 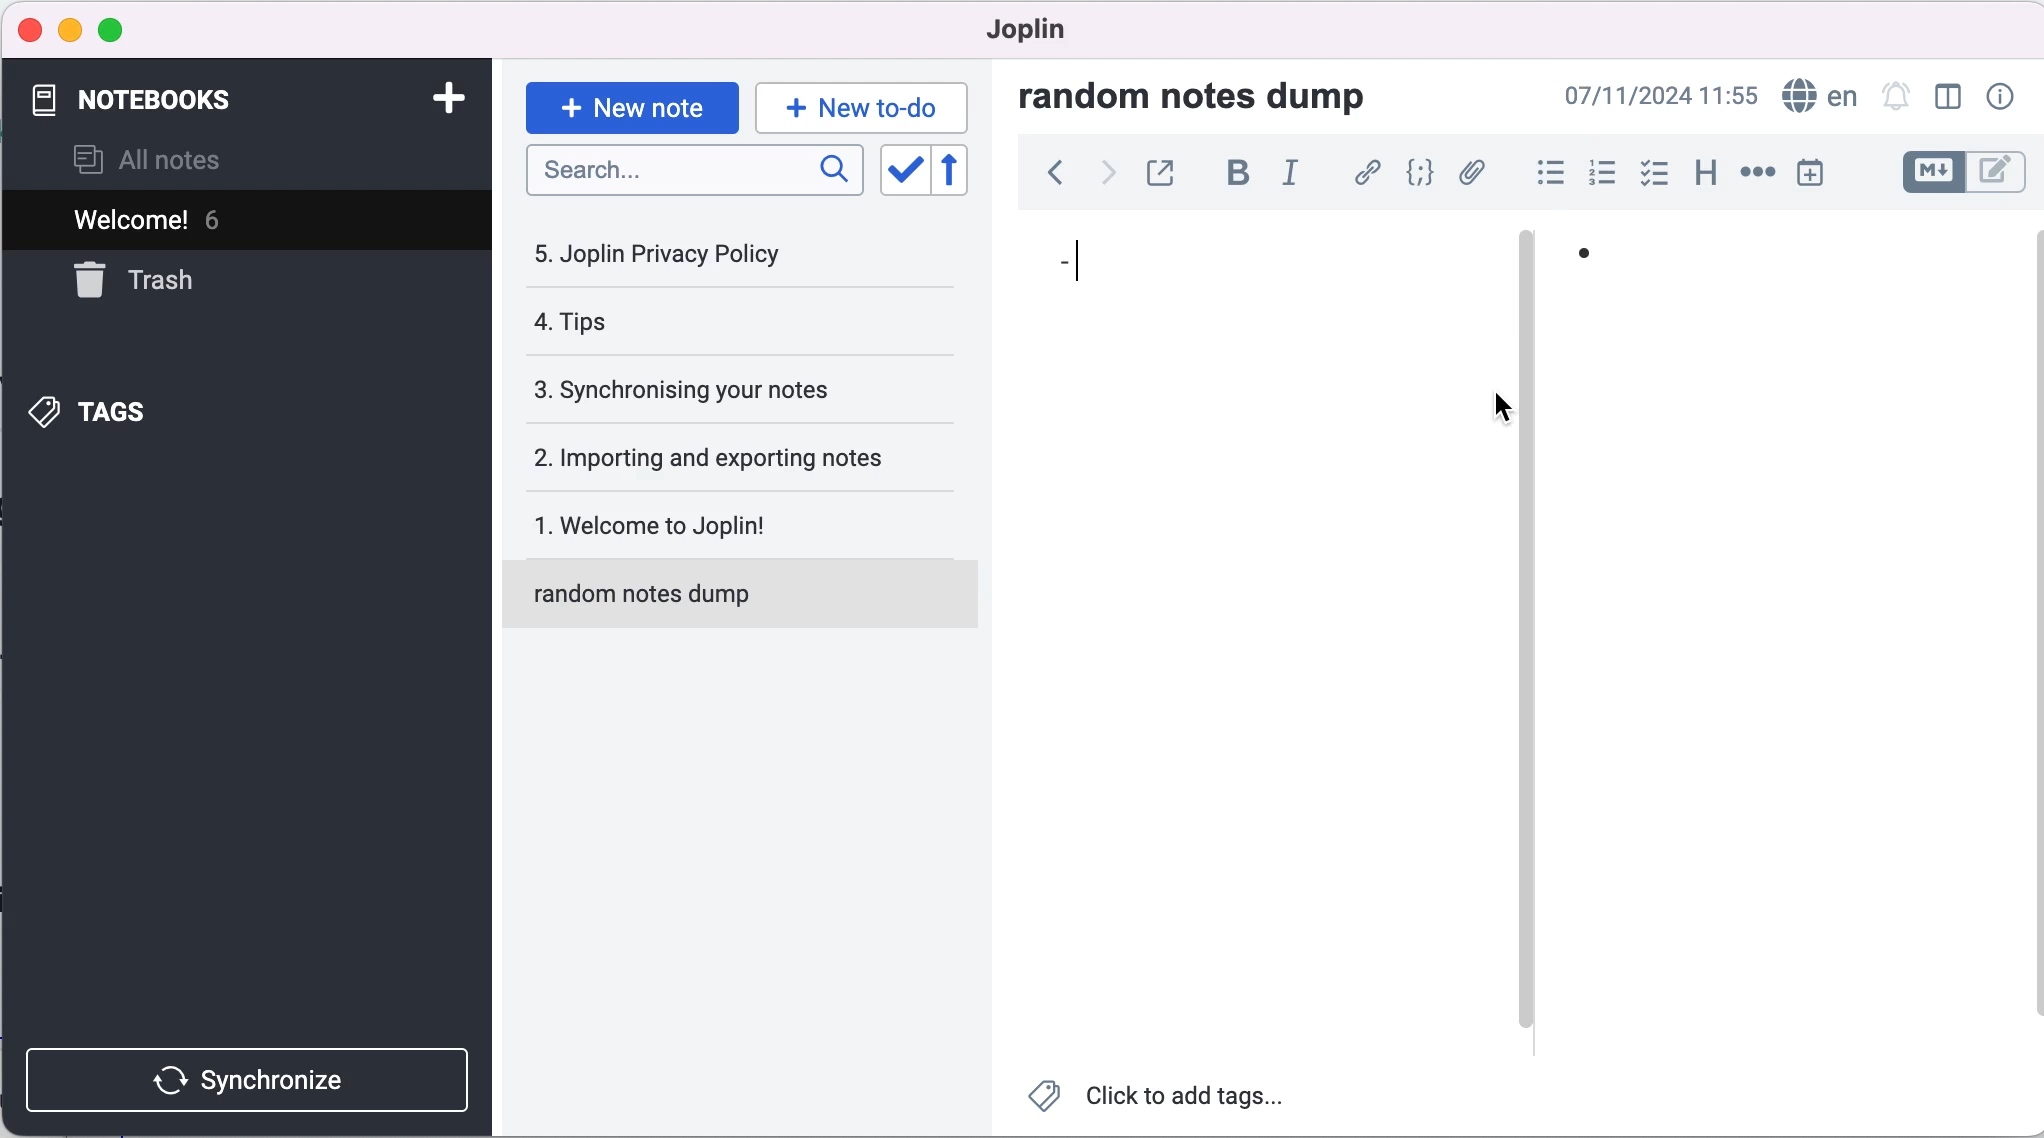 What do you see at coordinates (749, 602) in the screenshot?
I see `random notes dump` at bounding box center [749, 602].